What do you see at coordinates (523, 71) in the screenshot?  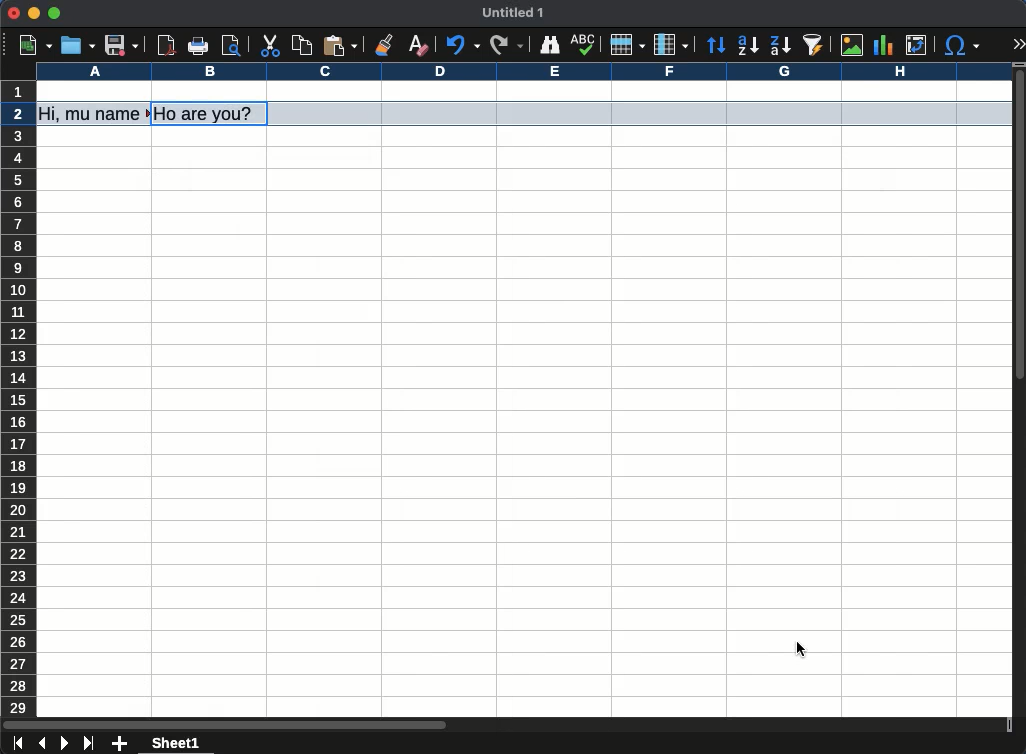 I see `column` at bounding box center [523, 71].